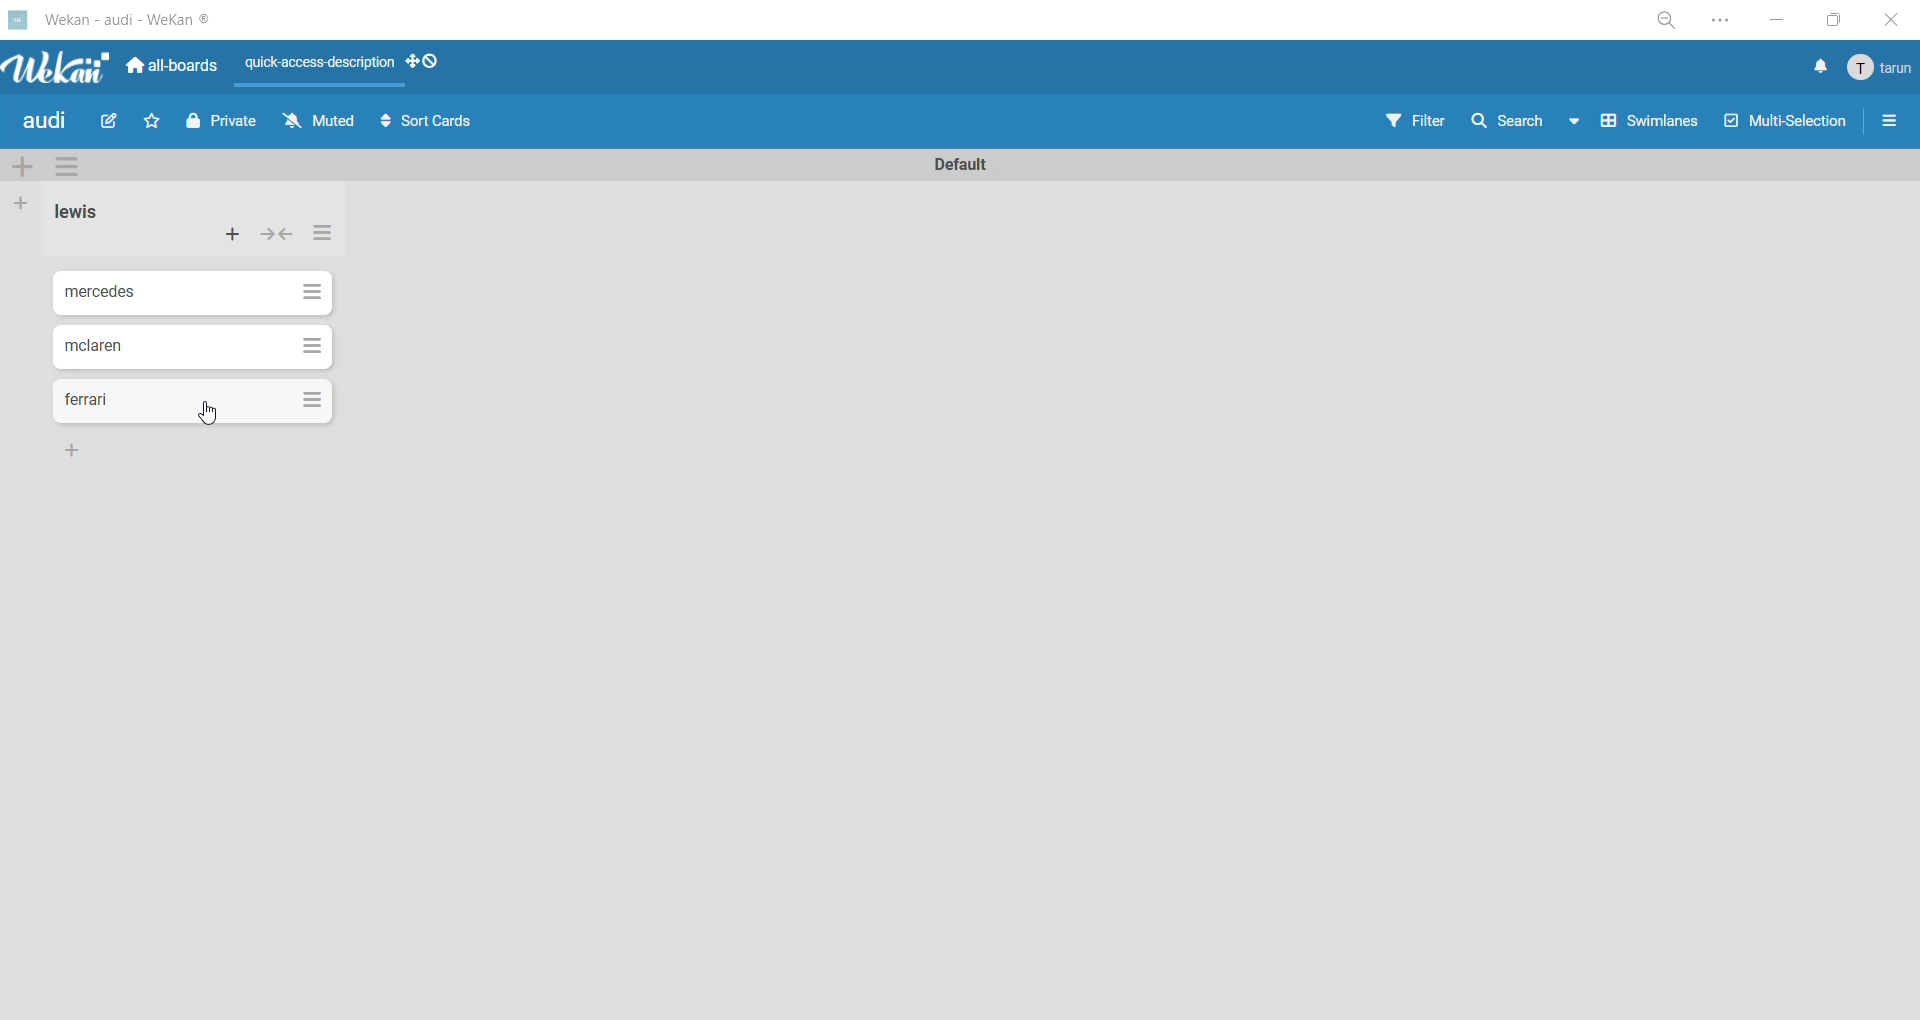 The height and width of the screenshot is (1020, 1920). I want to click on sidebar, so click(1891, 125).